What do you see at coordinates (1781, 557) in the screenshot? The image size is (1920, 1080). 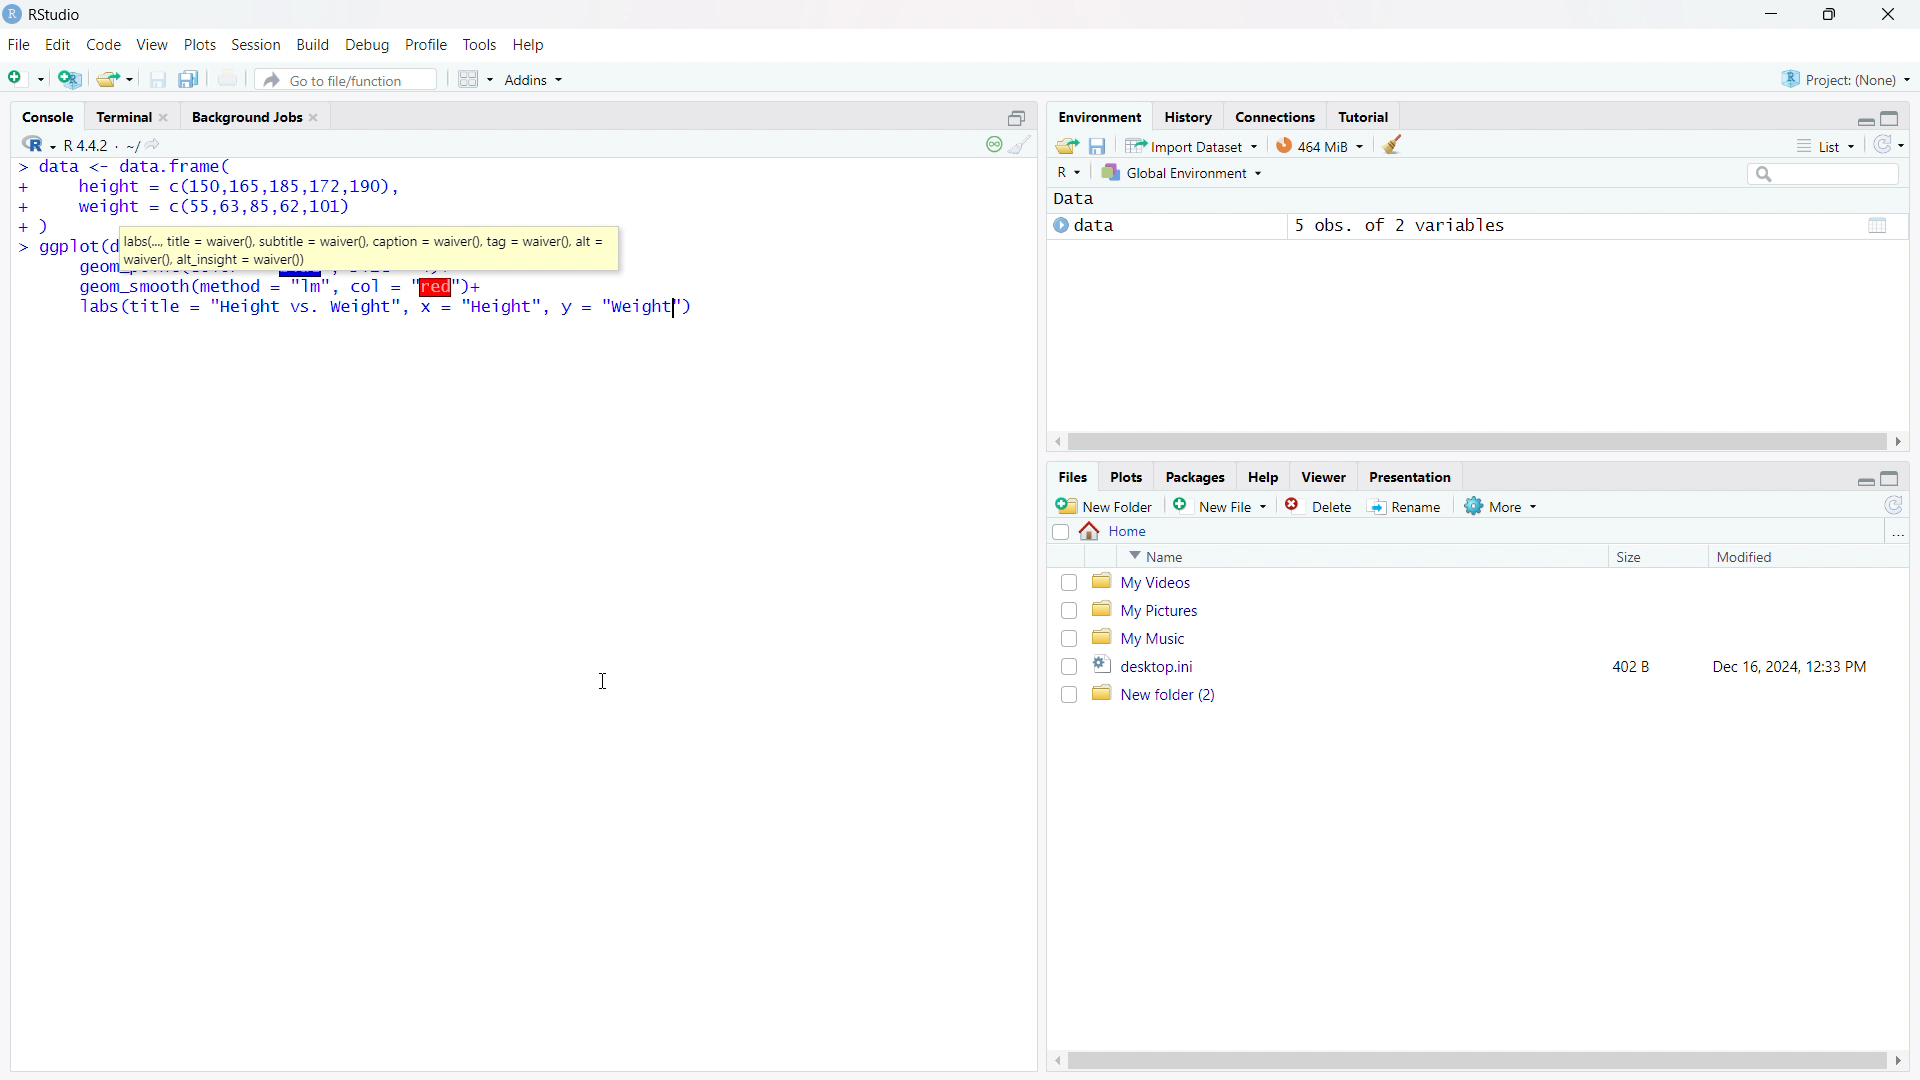 I see `modified` at bounding box center [1781, 557].